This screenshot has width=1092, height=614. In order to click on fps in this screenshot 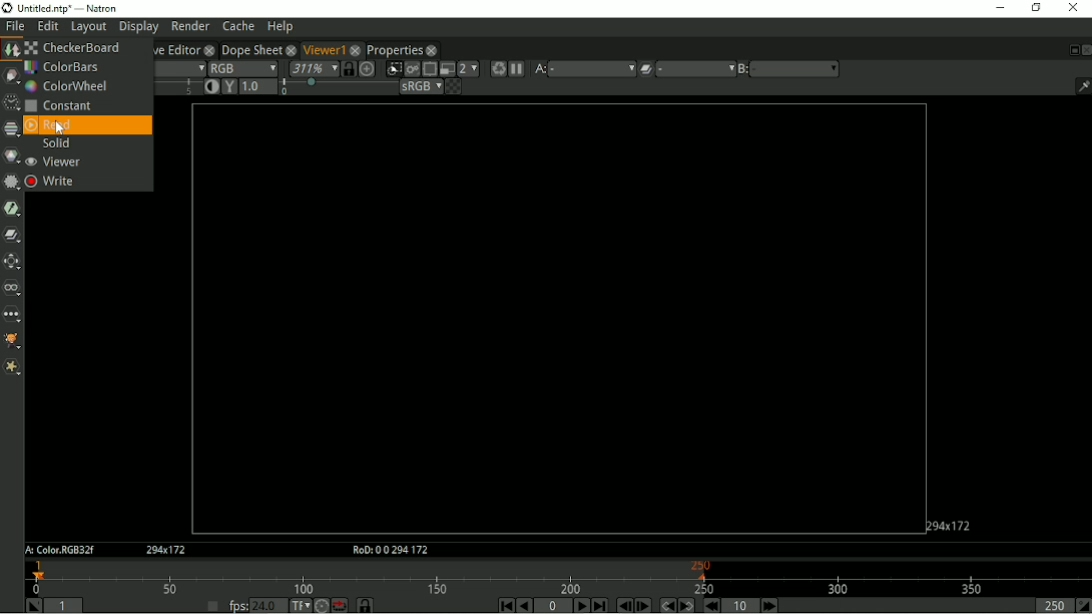, I will do `click(237, 606)`.